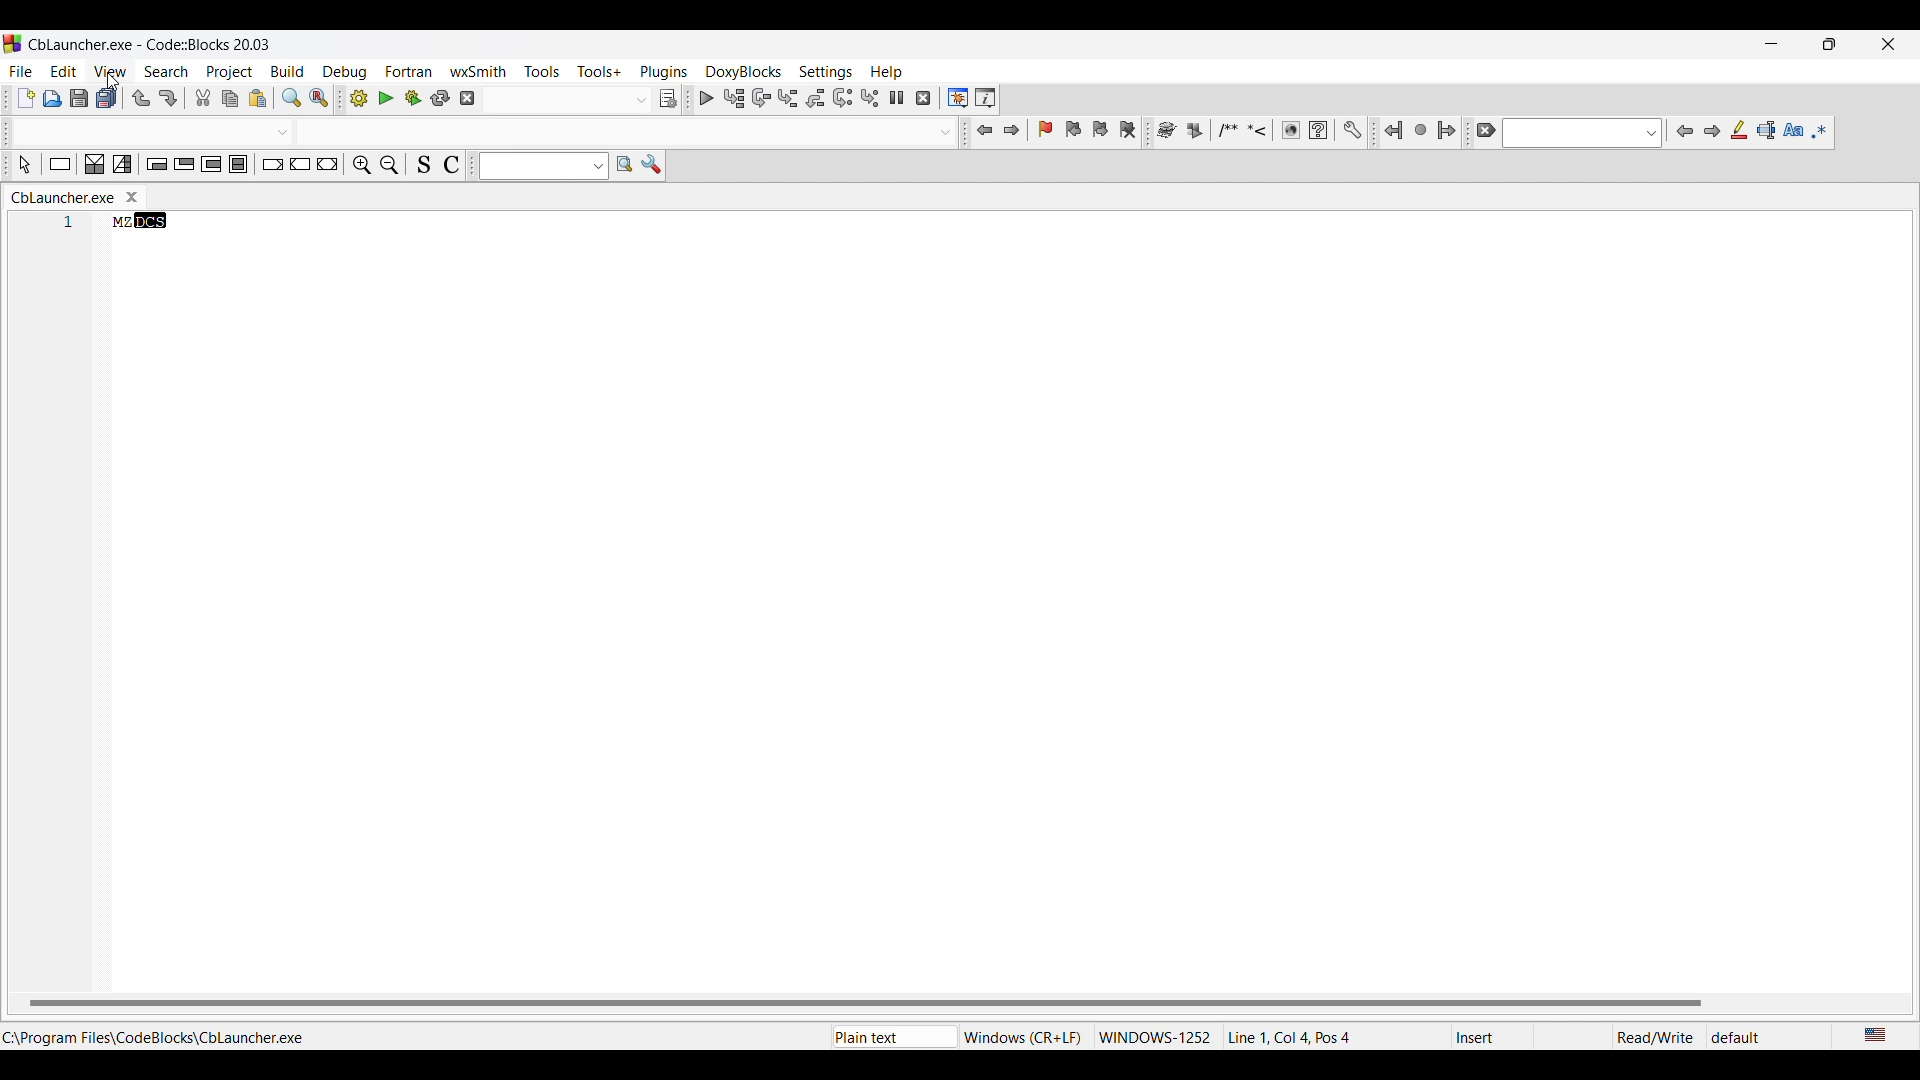 The width and height of the screenshot is (1920, 1080). Describe the element at coordinates (212, 164) in the screenshot. I see `Counting loop` at that location.